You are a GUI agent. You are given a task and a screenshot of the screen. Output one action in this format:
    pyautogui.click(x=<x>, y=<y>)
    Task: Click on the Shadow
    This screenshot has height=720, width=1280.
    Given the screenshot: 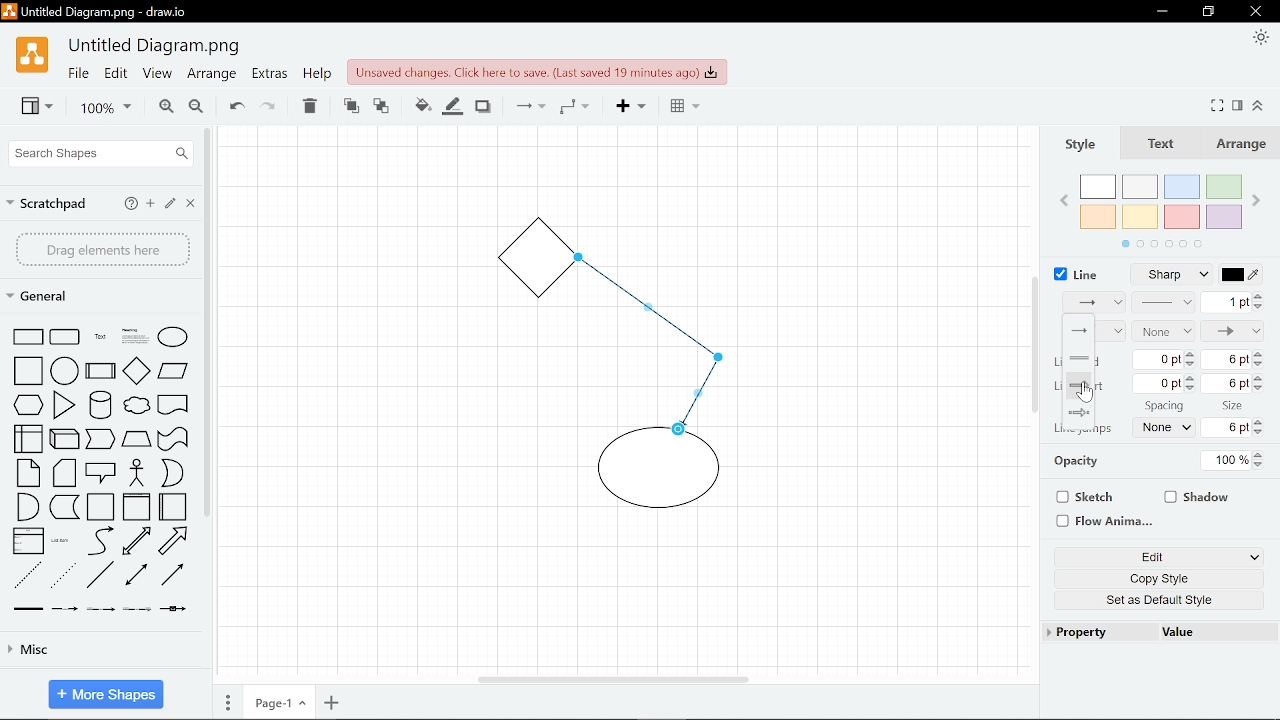 What is the action you would take?
    pyautogui.click(x=1198, y=495)
    